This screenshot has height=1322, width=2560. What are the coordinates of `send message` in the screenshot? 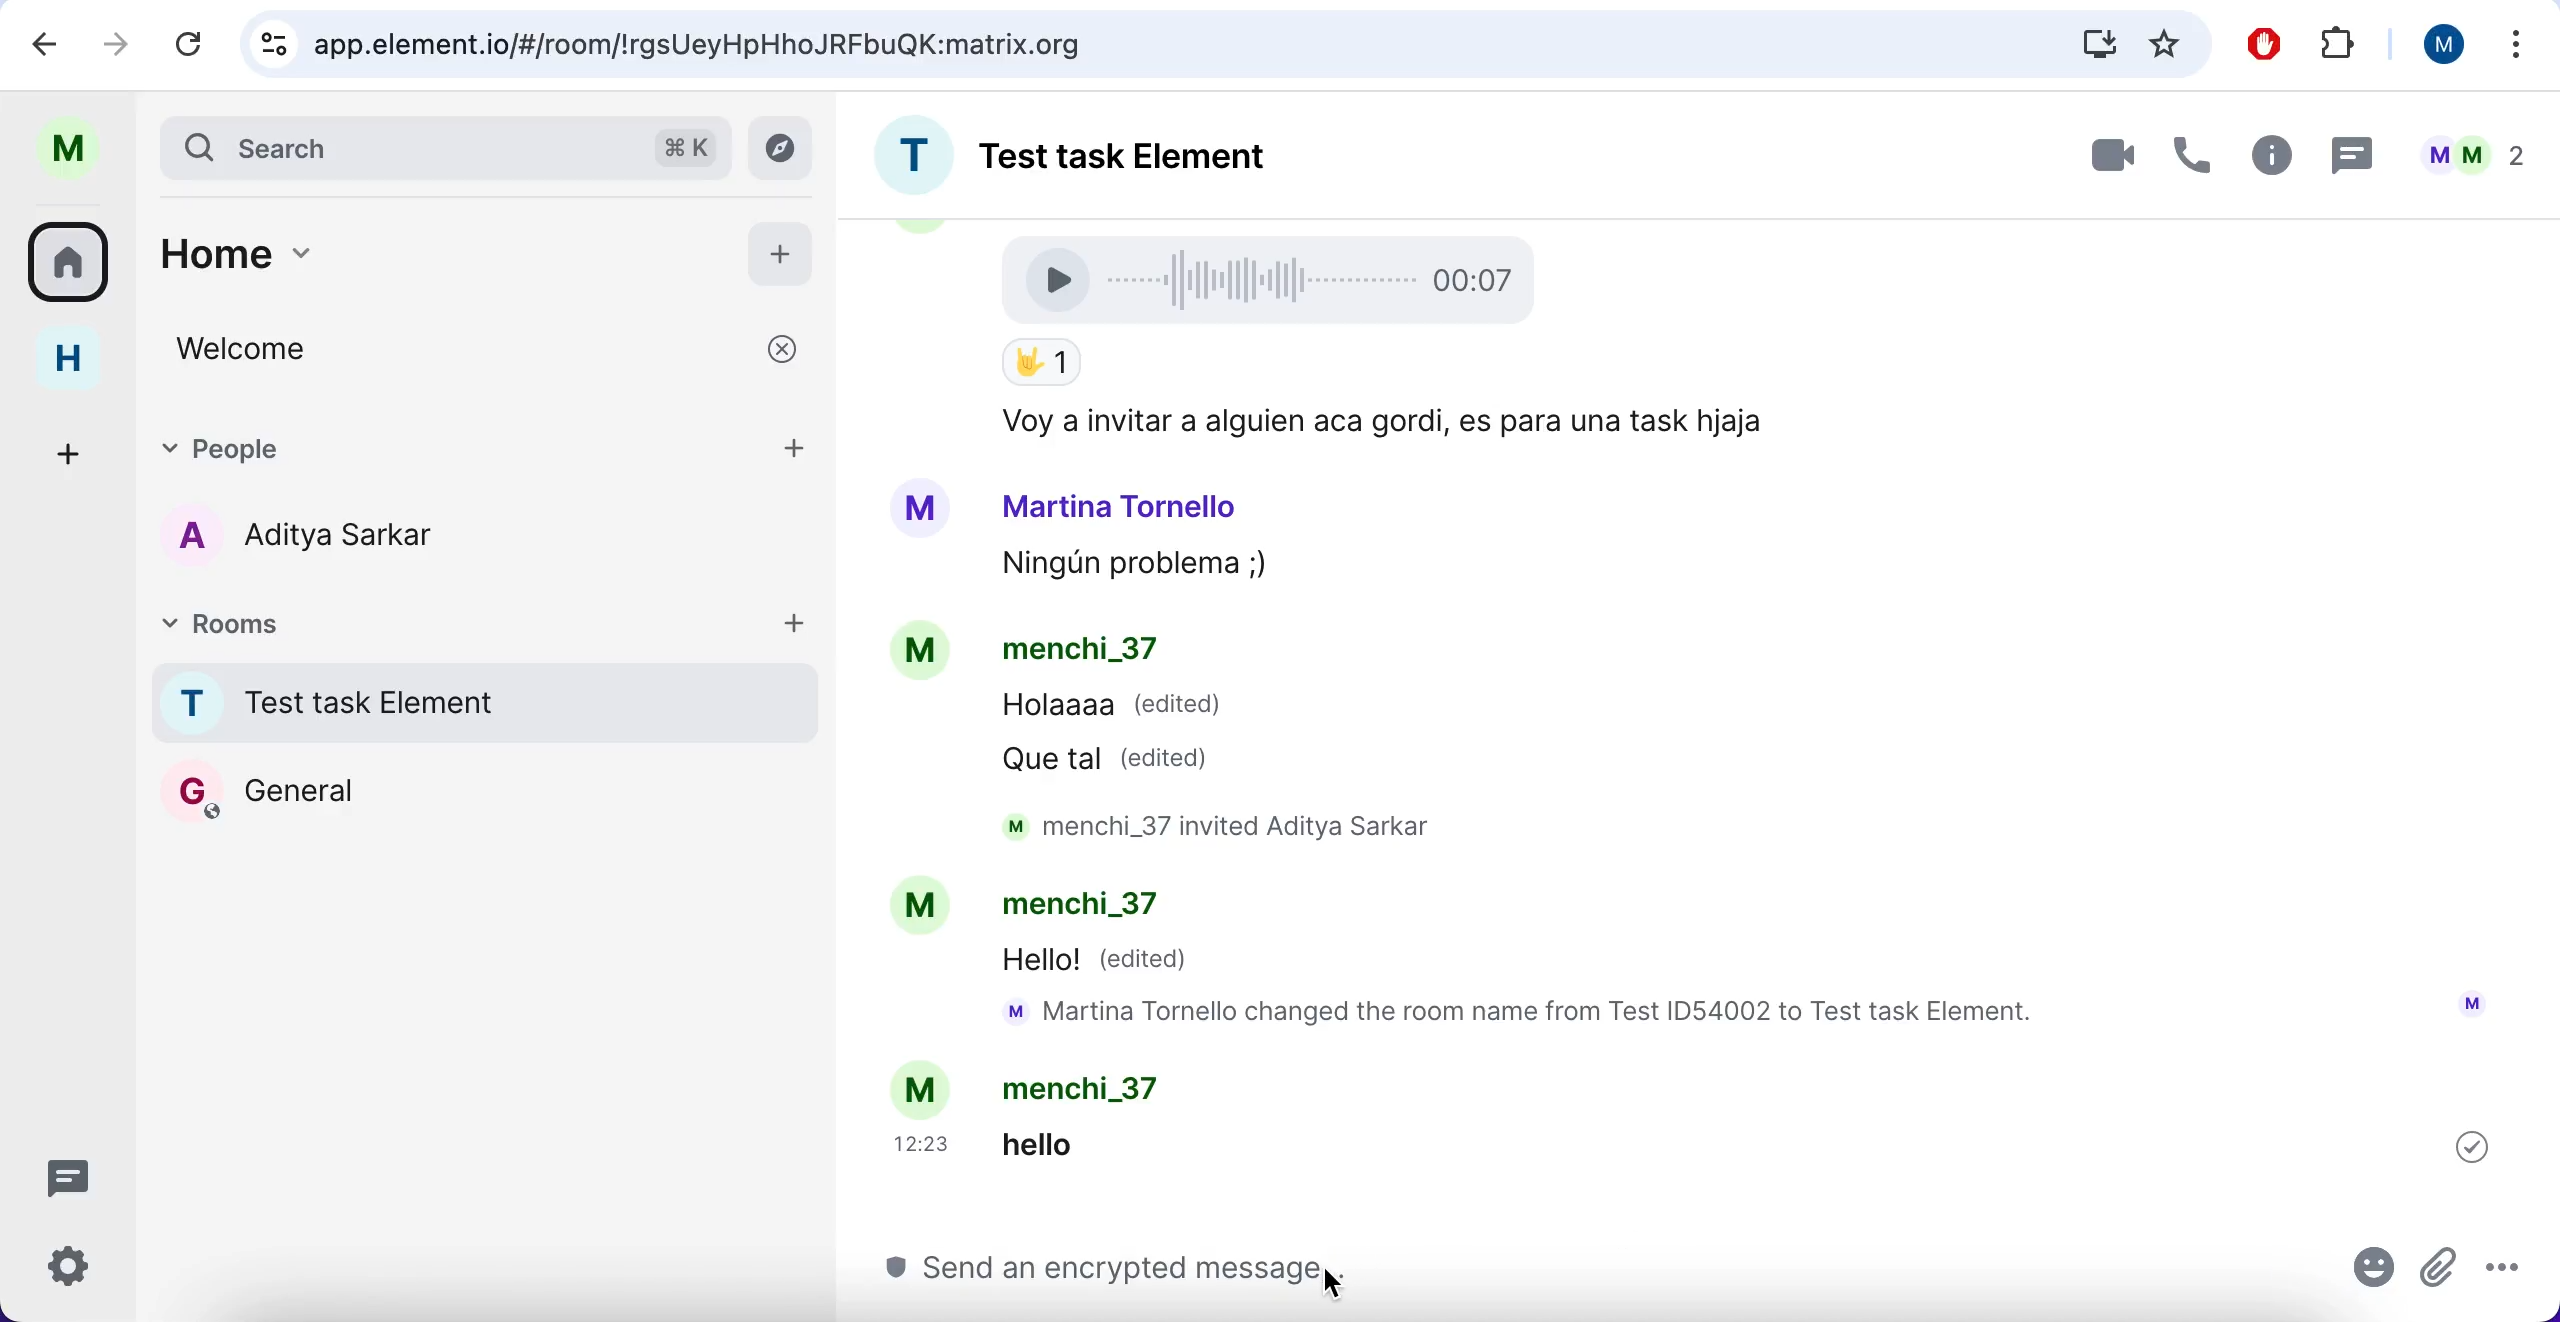 It's located at (1584, 1275).